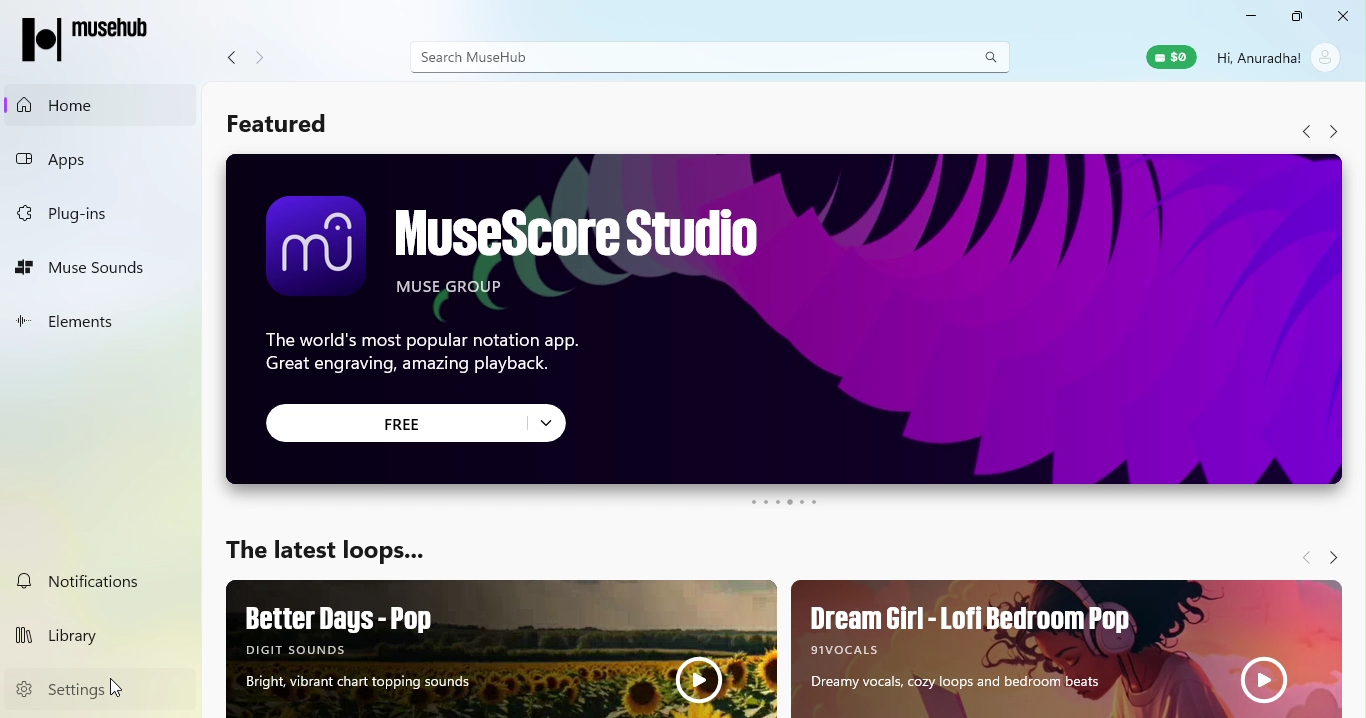 This screenshot has height=718, width=1366. What do you see at coordinates (1168, 57) in the screenshot?
I see `Muse wallet` at bounding box center [1168, 57].